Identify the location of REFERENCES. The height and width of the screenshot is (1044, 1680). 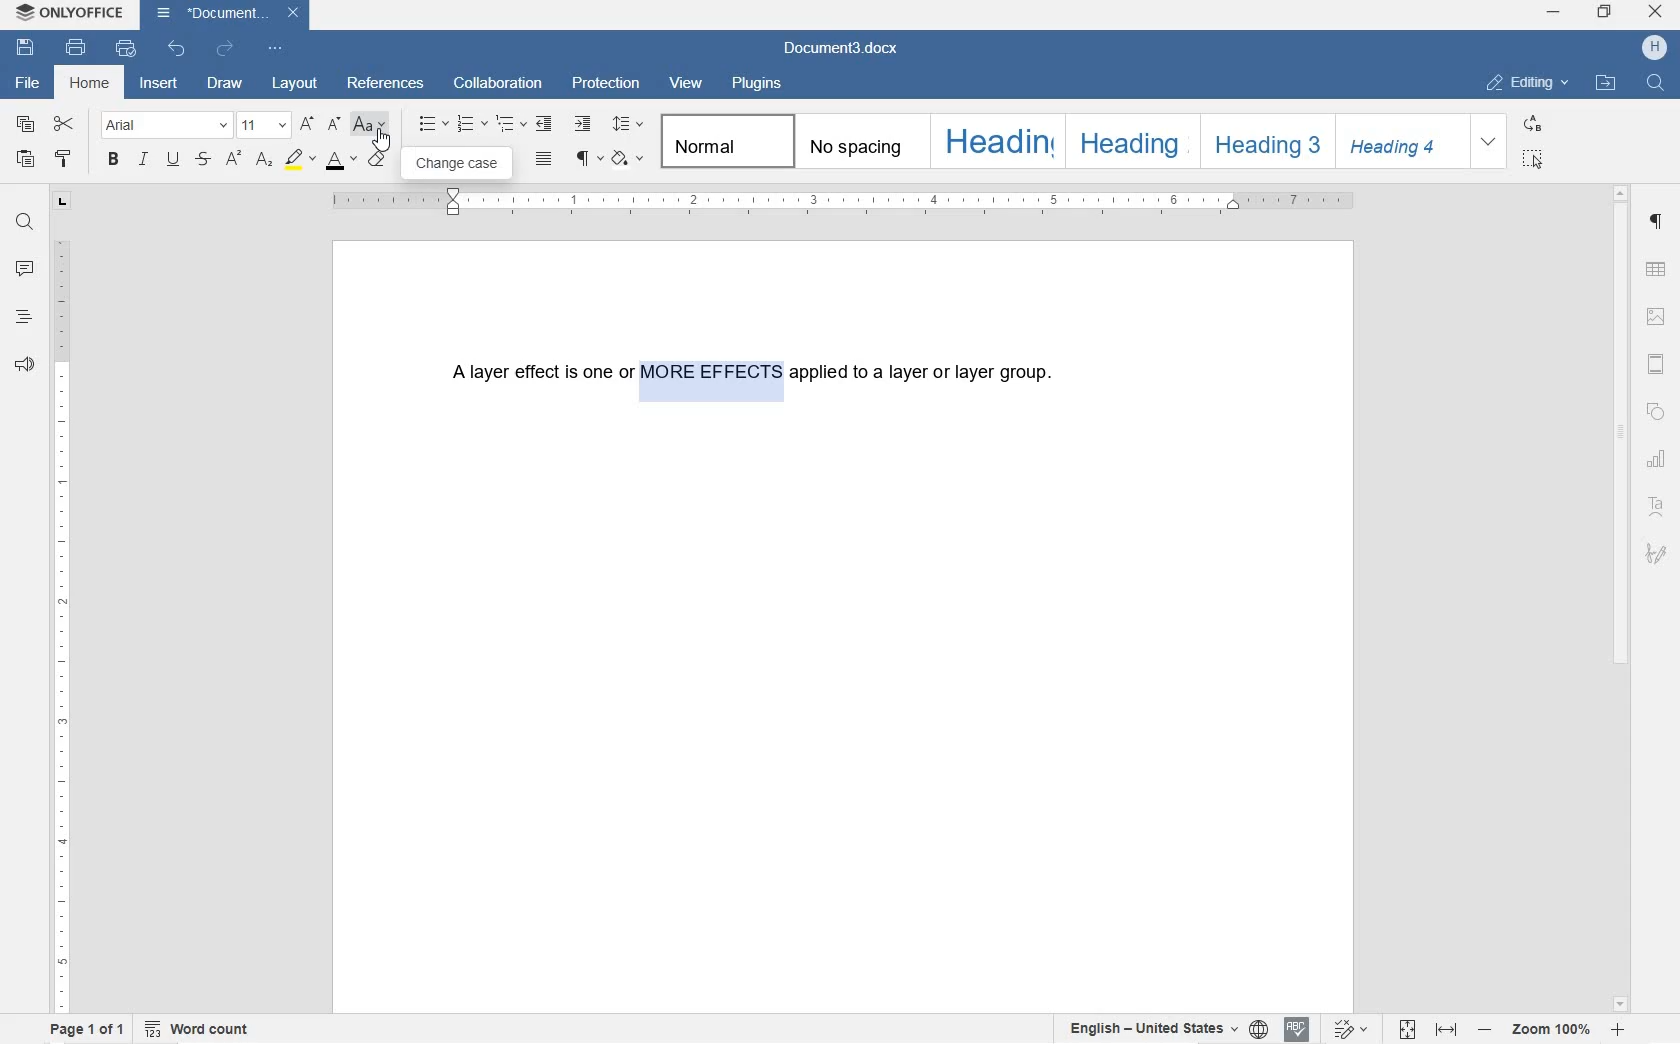
(388, 85).